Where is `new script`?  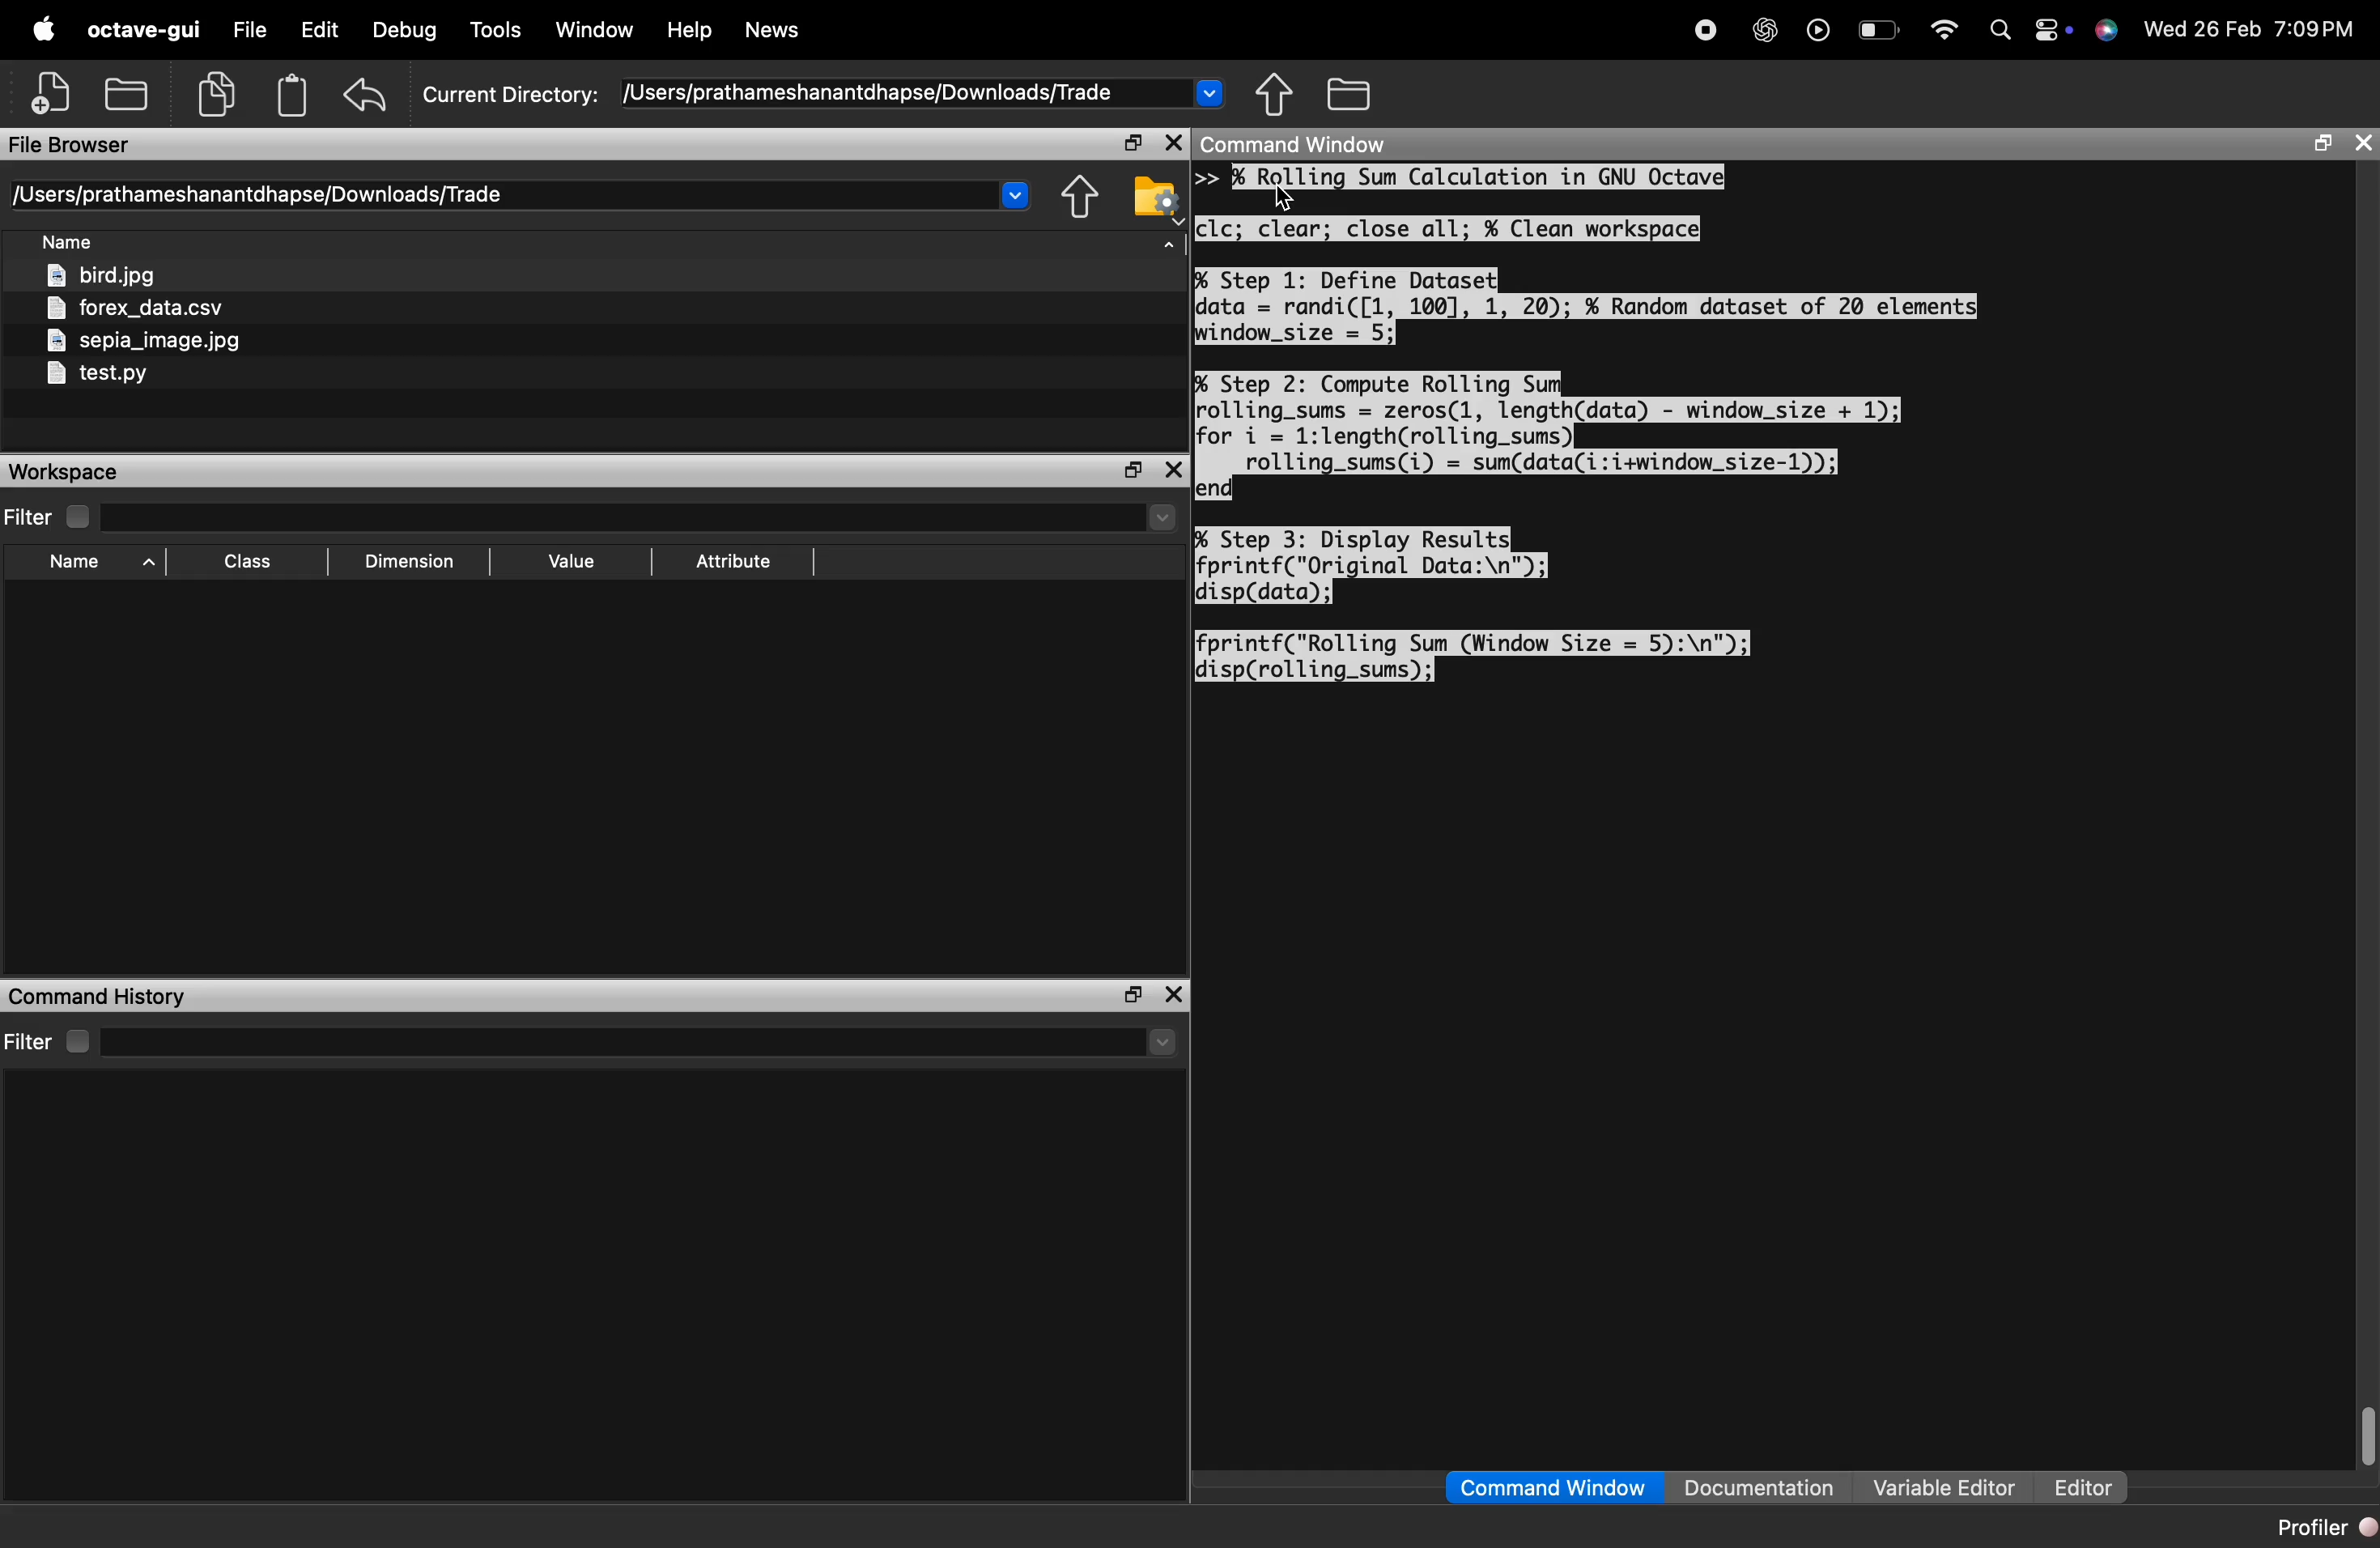
new script is located at coordinates (52, 94).